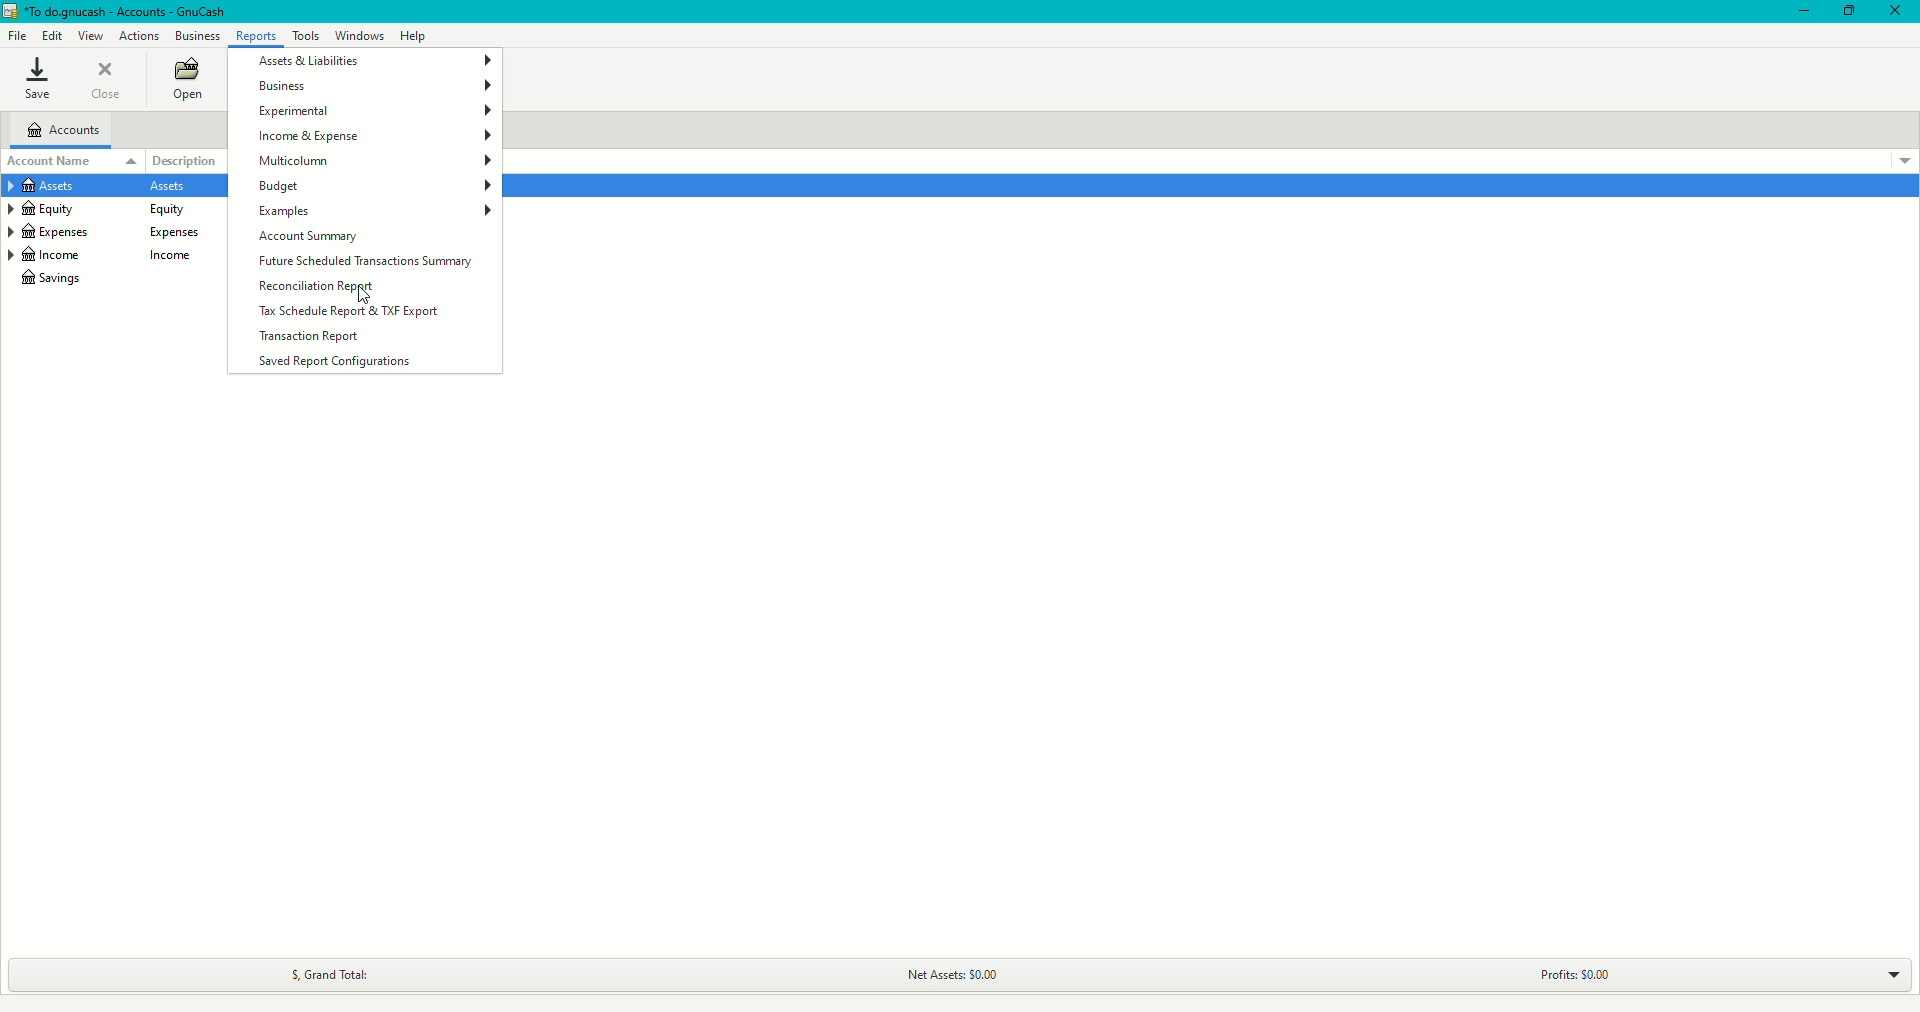 Image resolution: width=1920 pixels, height=1012 pixels. Describe the element at coordinates (345, 311) in the screenshot. I see `Tax Schedule Report & TXF` at that location.